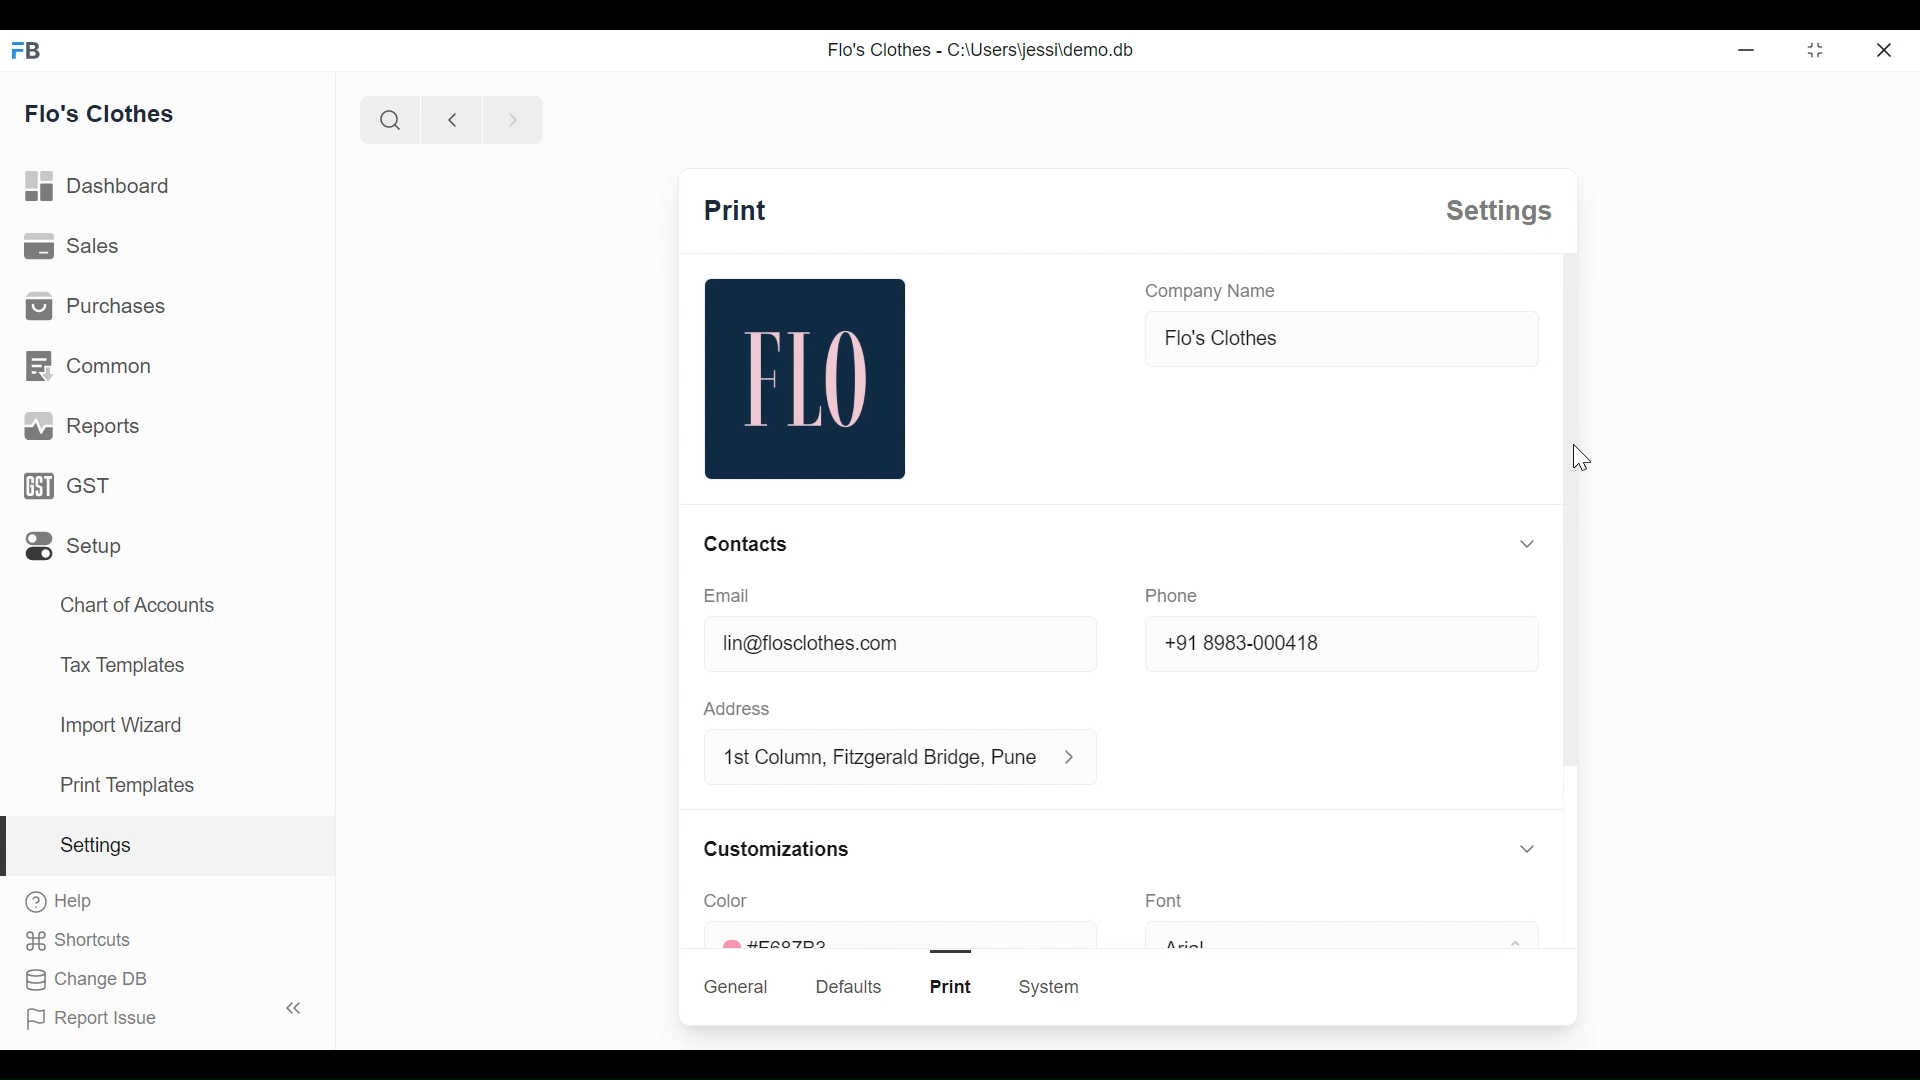 The height and width of the screenshot is (1080, 1920). Describe the element at coordinates (1571, 509) in the screenshot. I see `scroll bar` at that location.